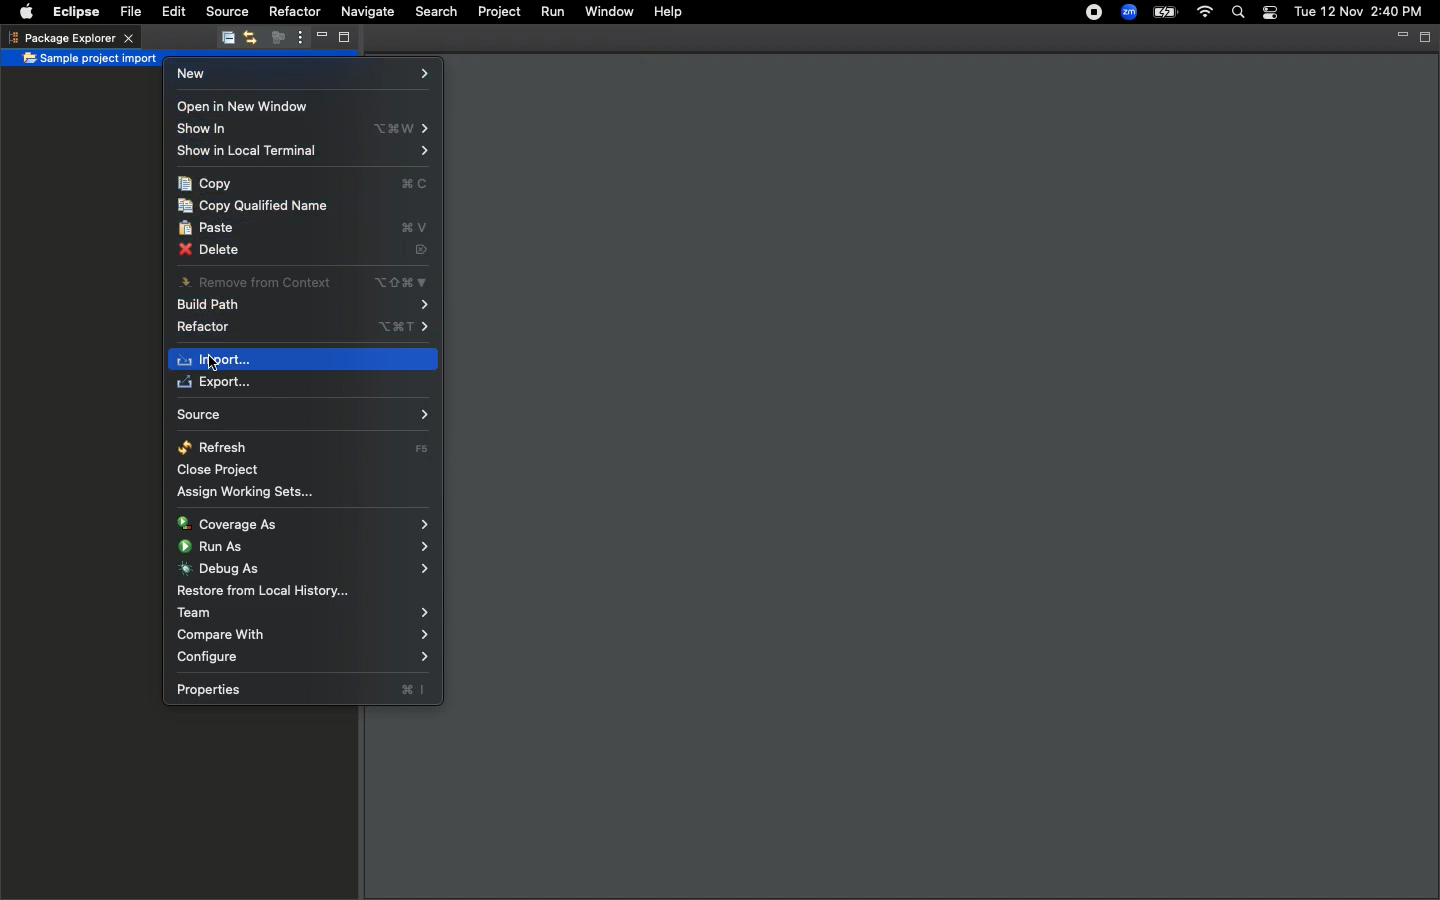  I want to click on Close project, so click(218, 469).